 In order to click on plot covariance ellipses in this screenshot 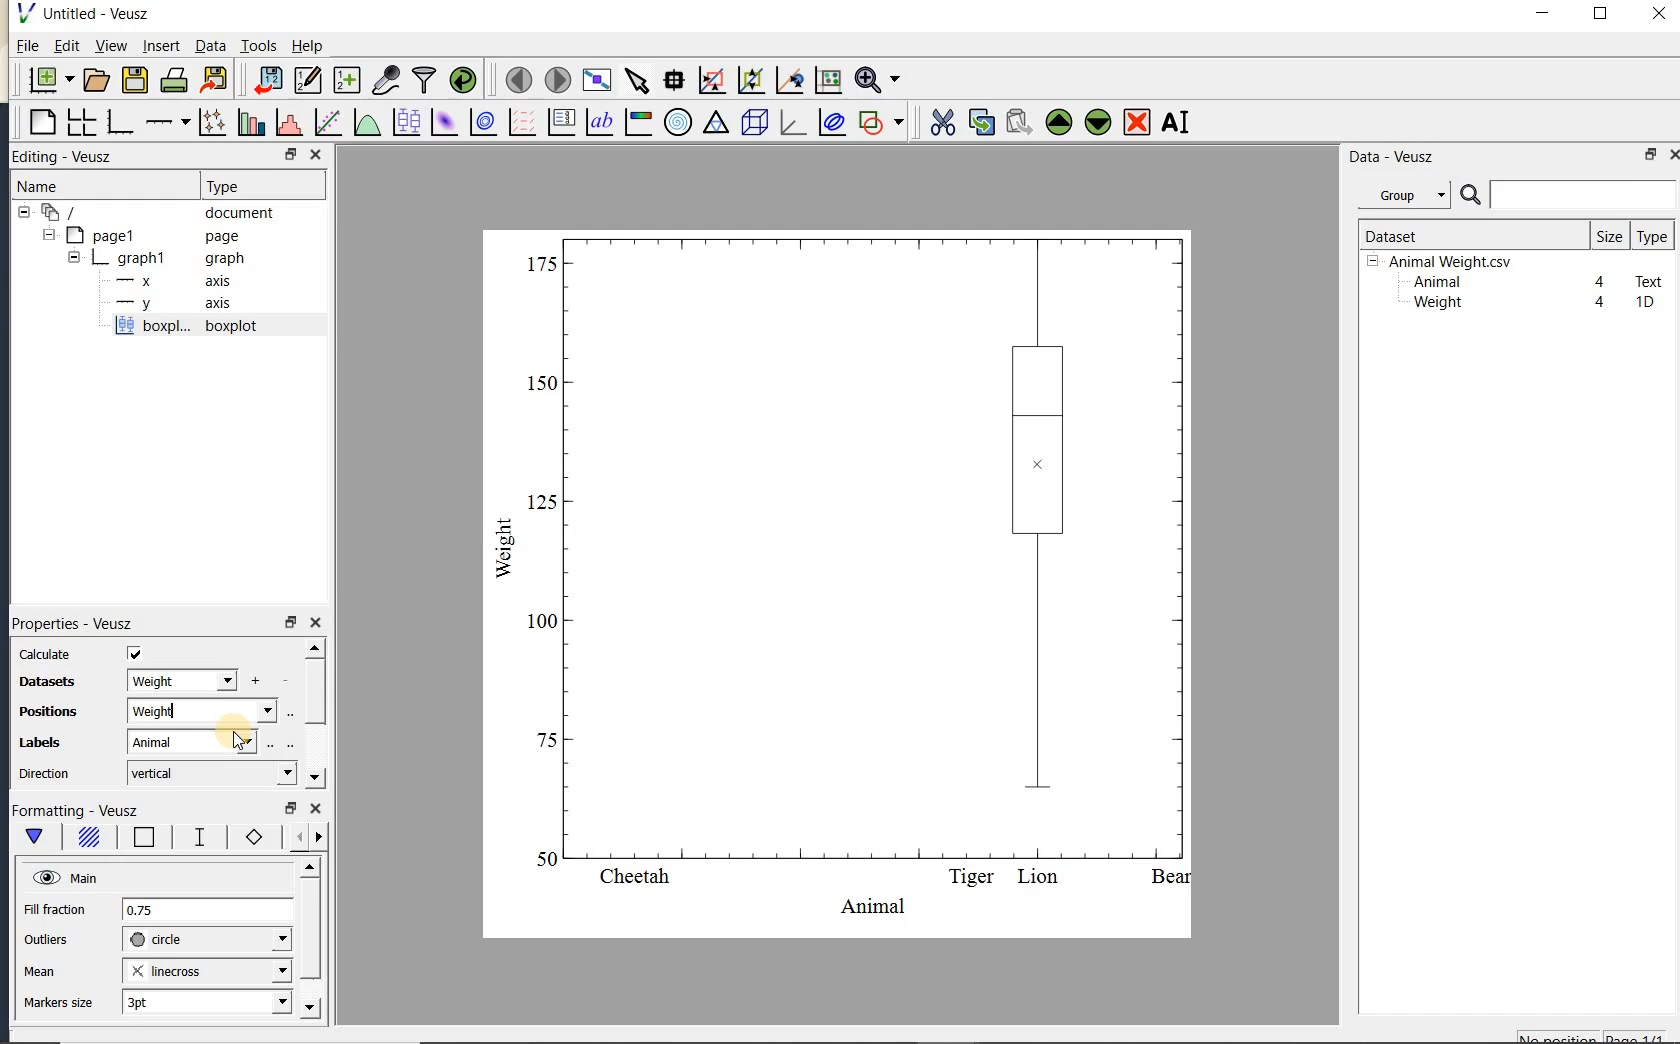, I will do `click(830, 121)`.